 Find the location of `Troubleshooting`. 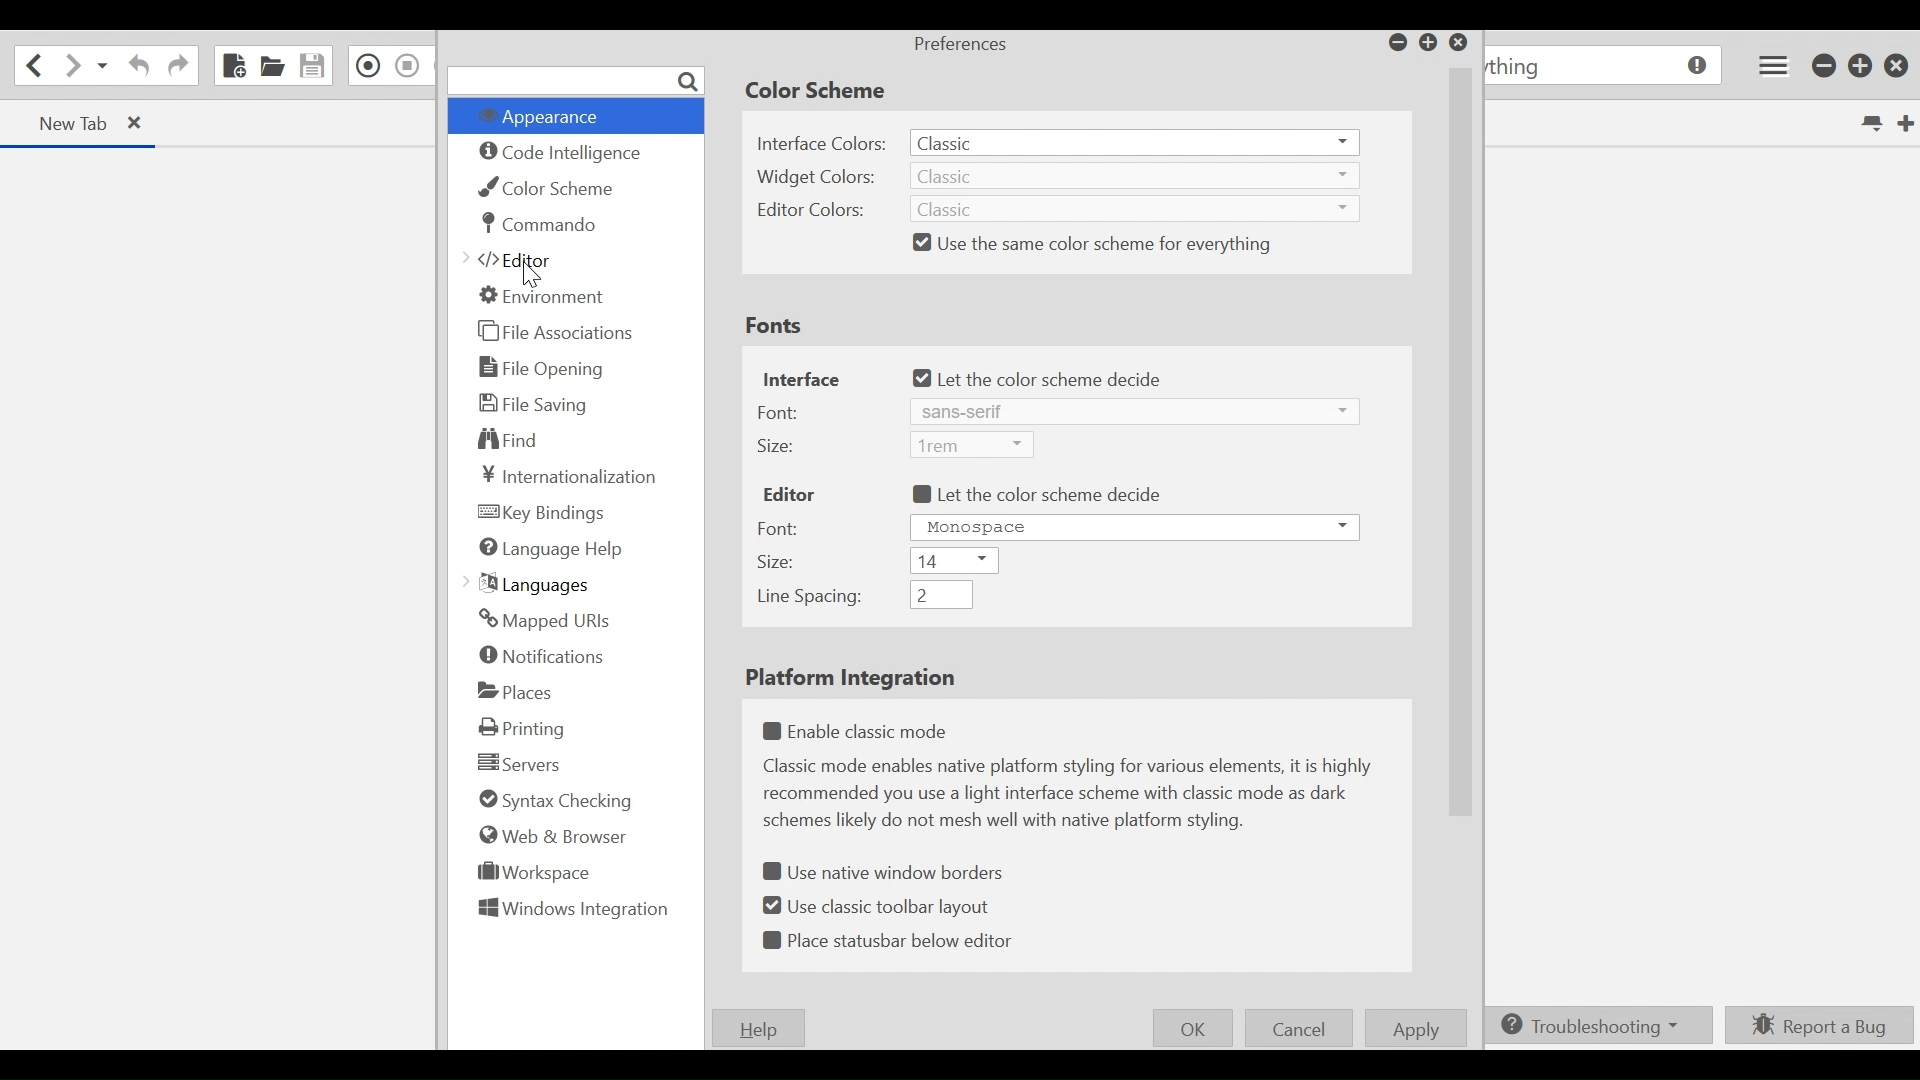

Troubleshooting is located at coordinates (1596, 1027).